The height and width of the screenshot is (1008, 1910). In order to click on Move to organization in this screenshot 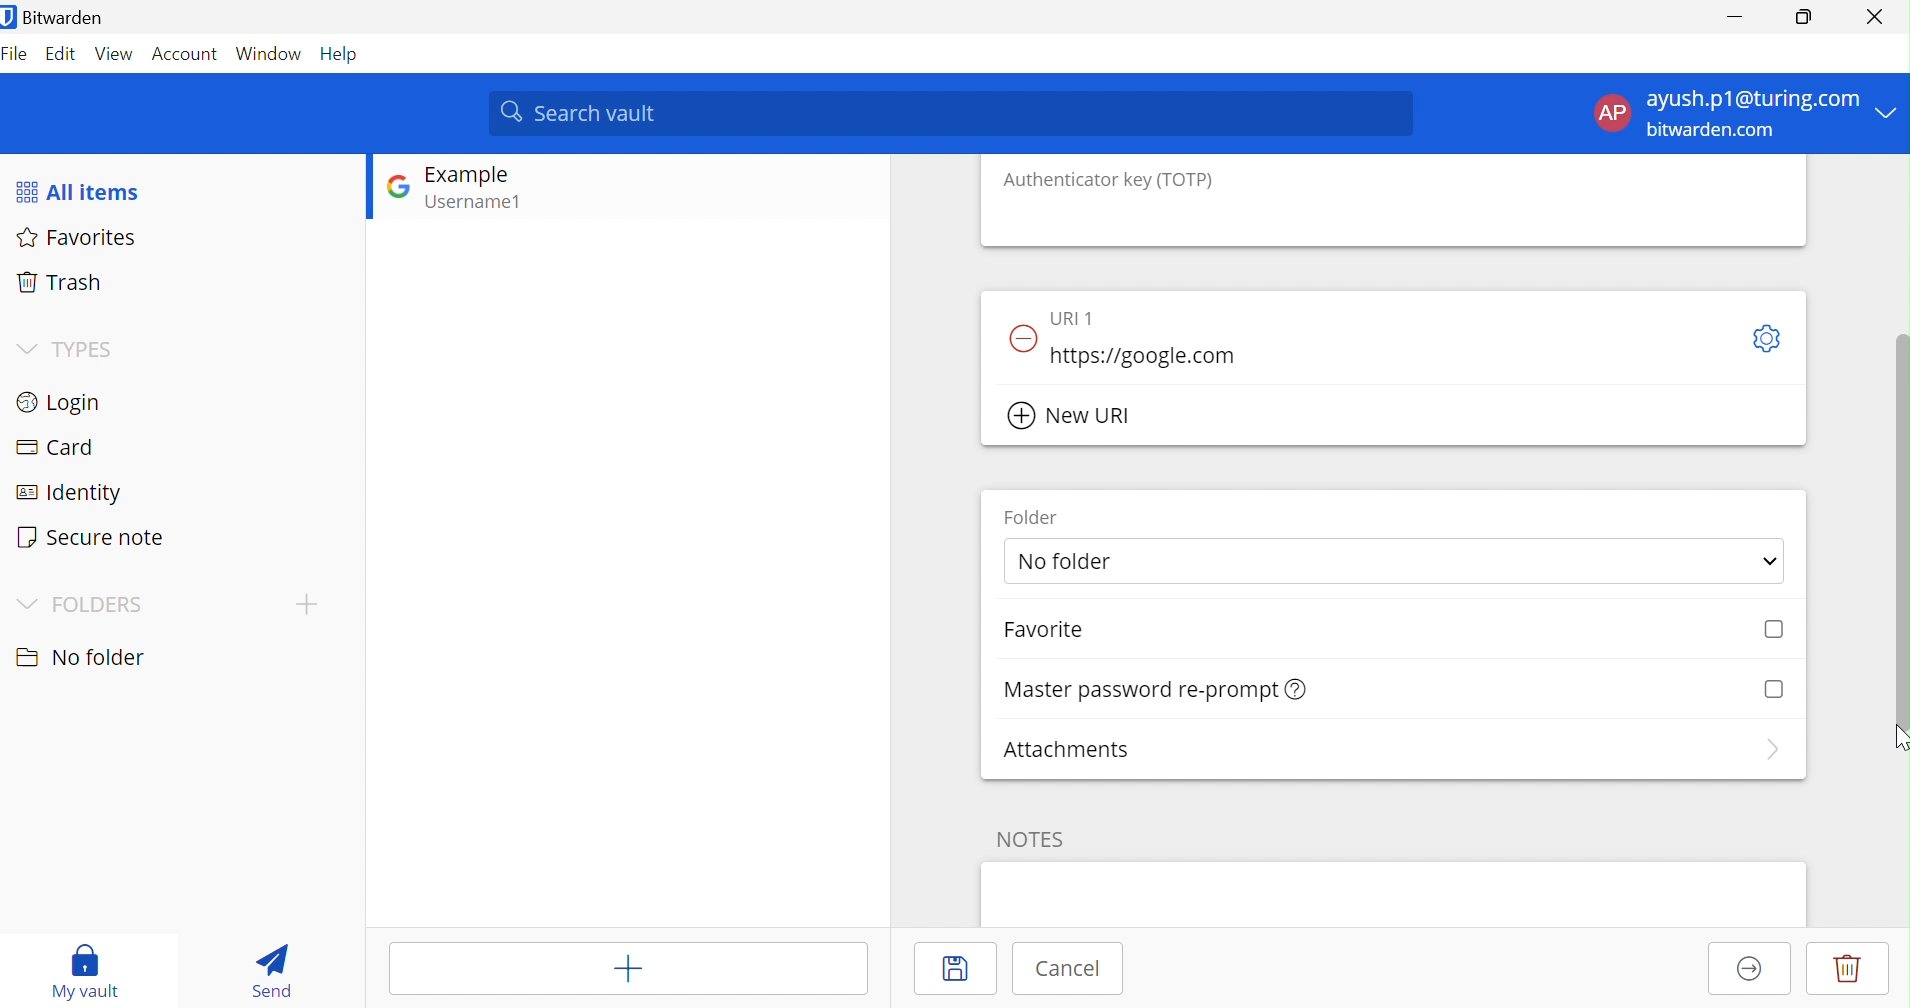, I will do `click(1748, 970)`.